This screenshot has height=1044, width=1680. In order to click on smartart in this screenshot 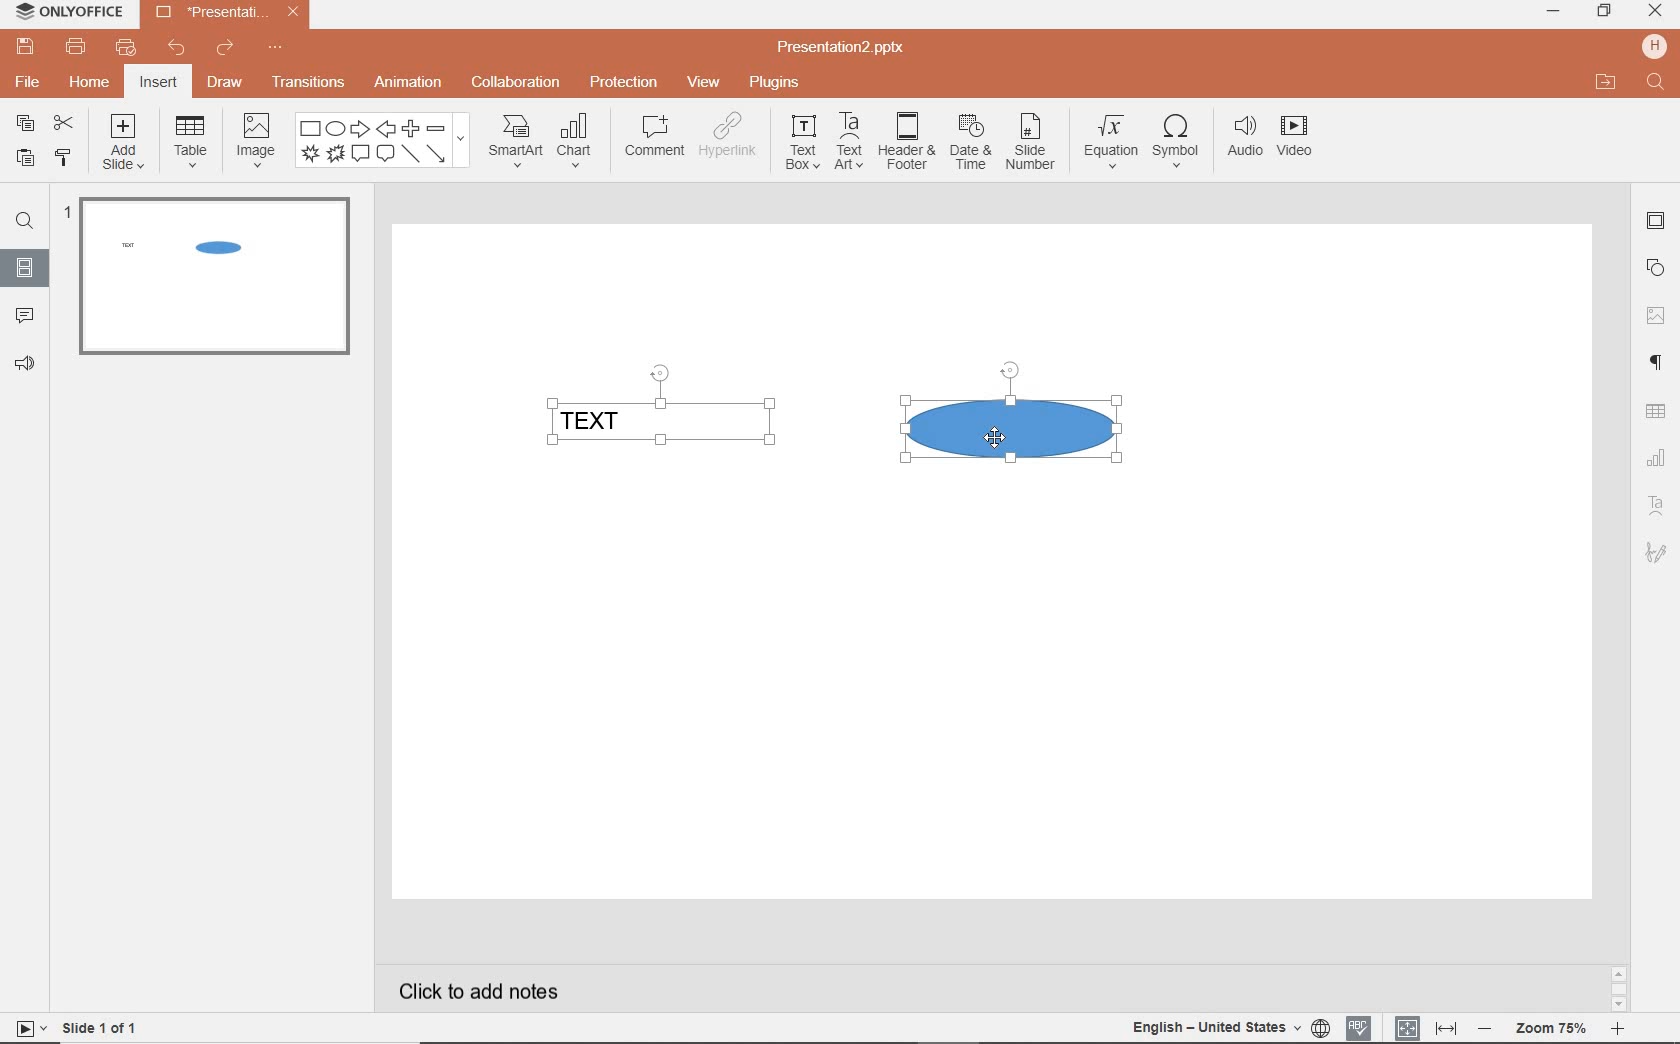, I will do `click(515, 140)`.